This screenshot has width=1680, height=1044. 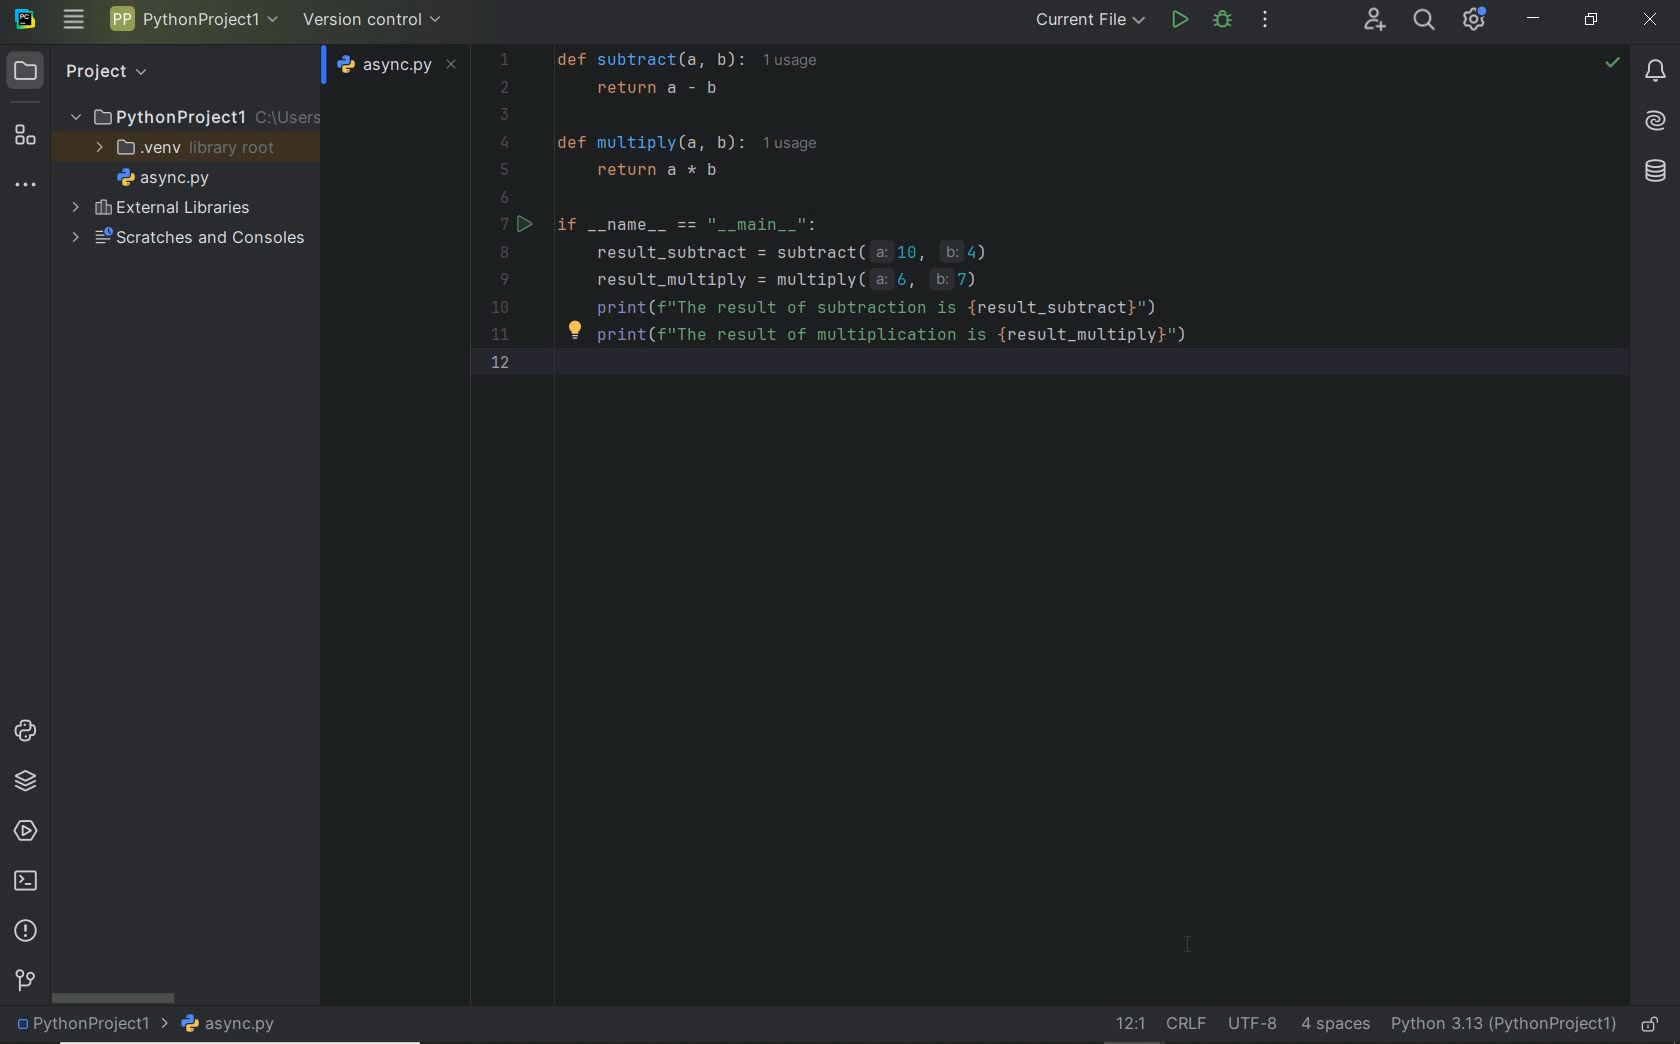 I want to click on restore down, so click(x=1592, y=21).